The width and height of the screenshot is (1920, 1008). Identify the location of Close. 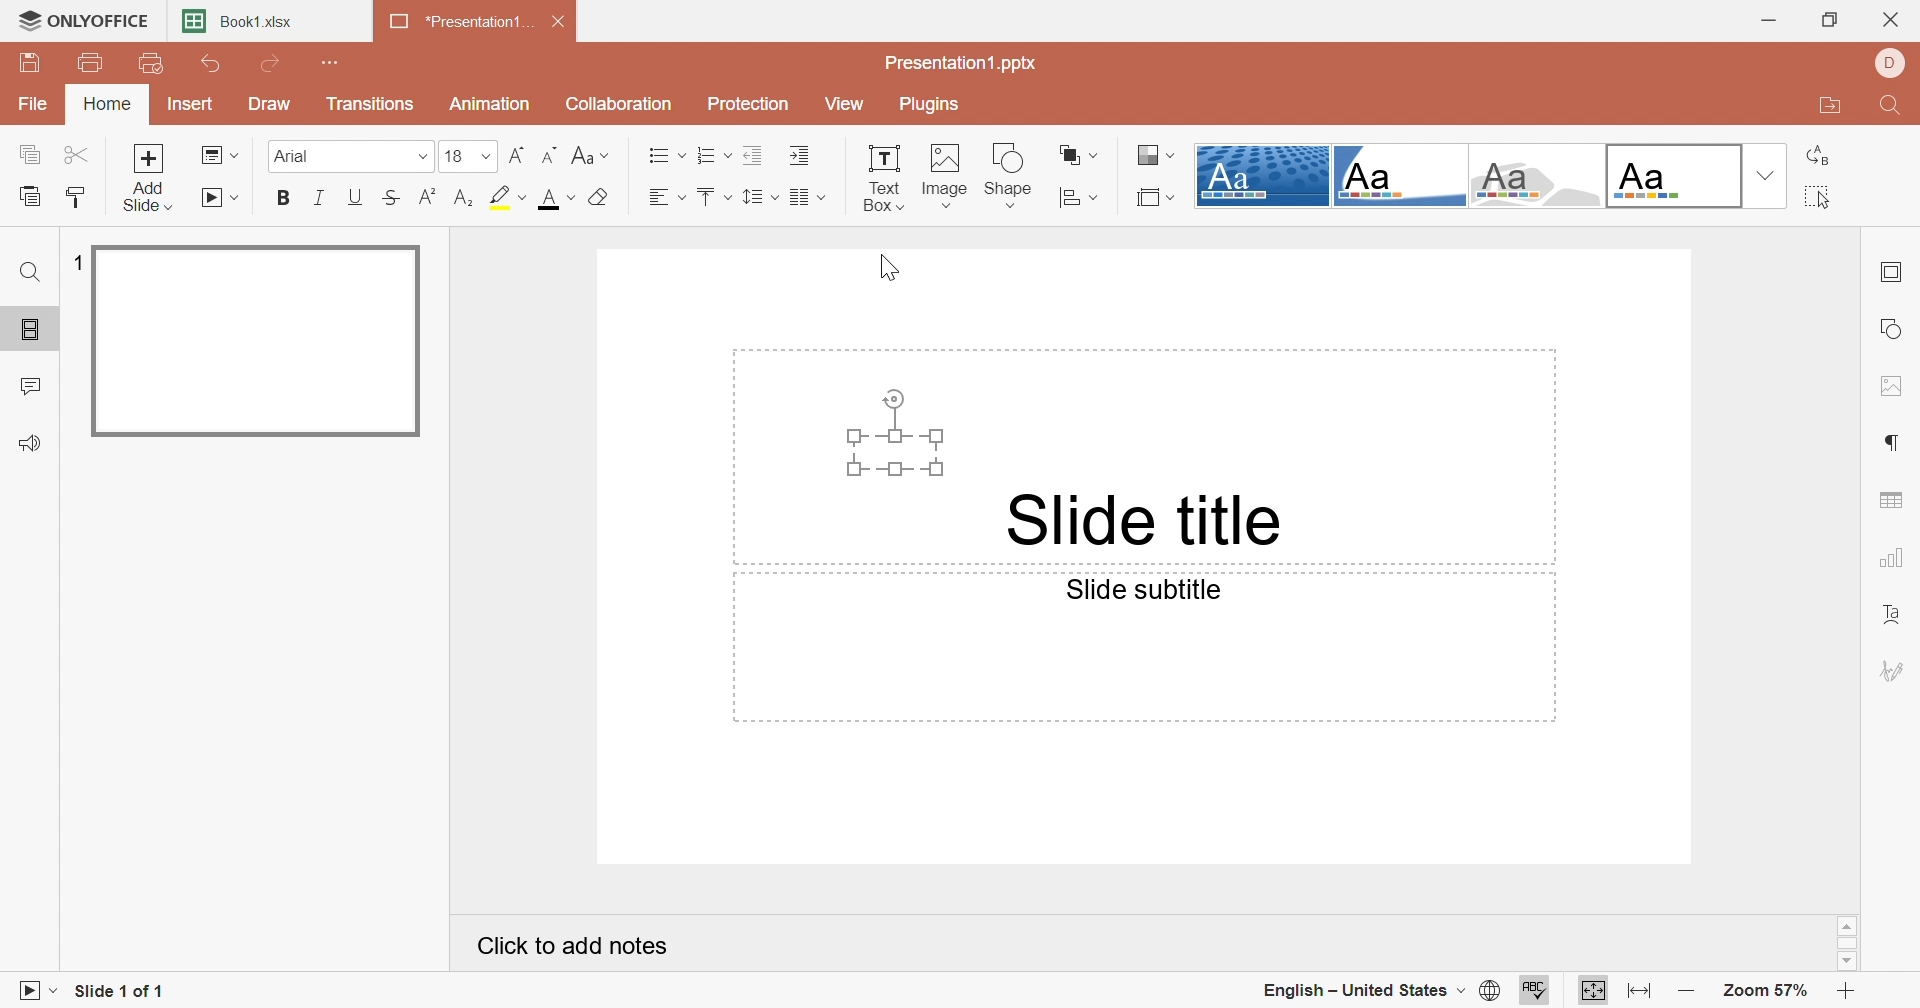
(1895, 15).